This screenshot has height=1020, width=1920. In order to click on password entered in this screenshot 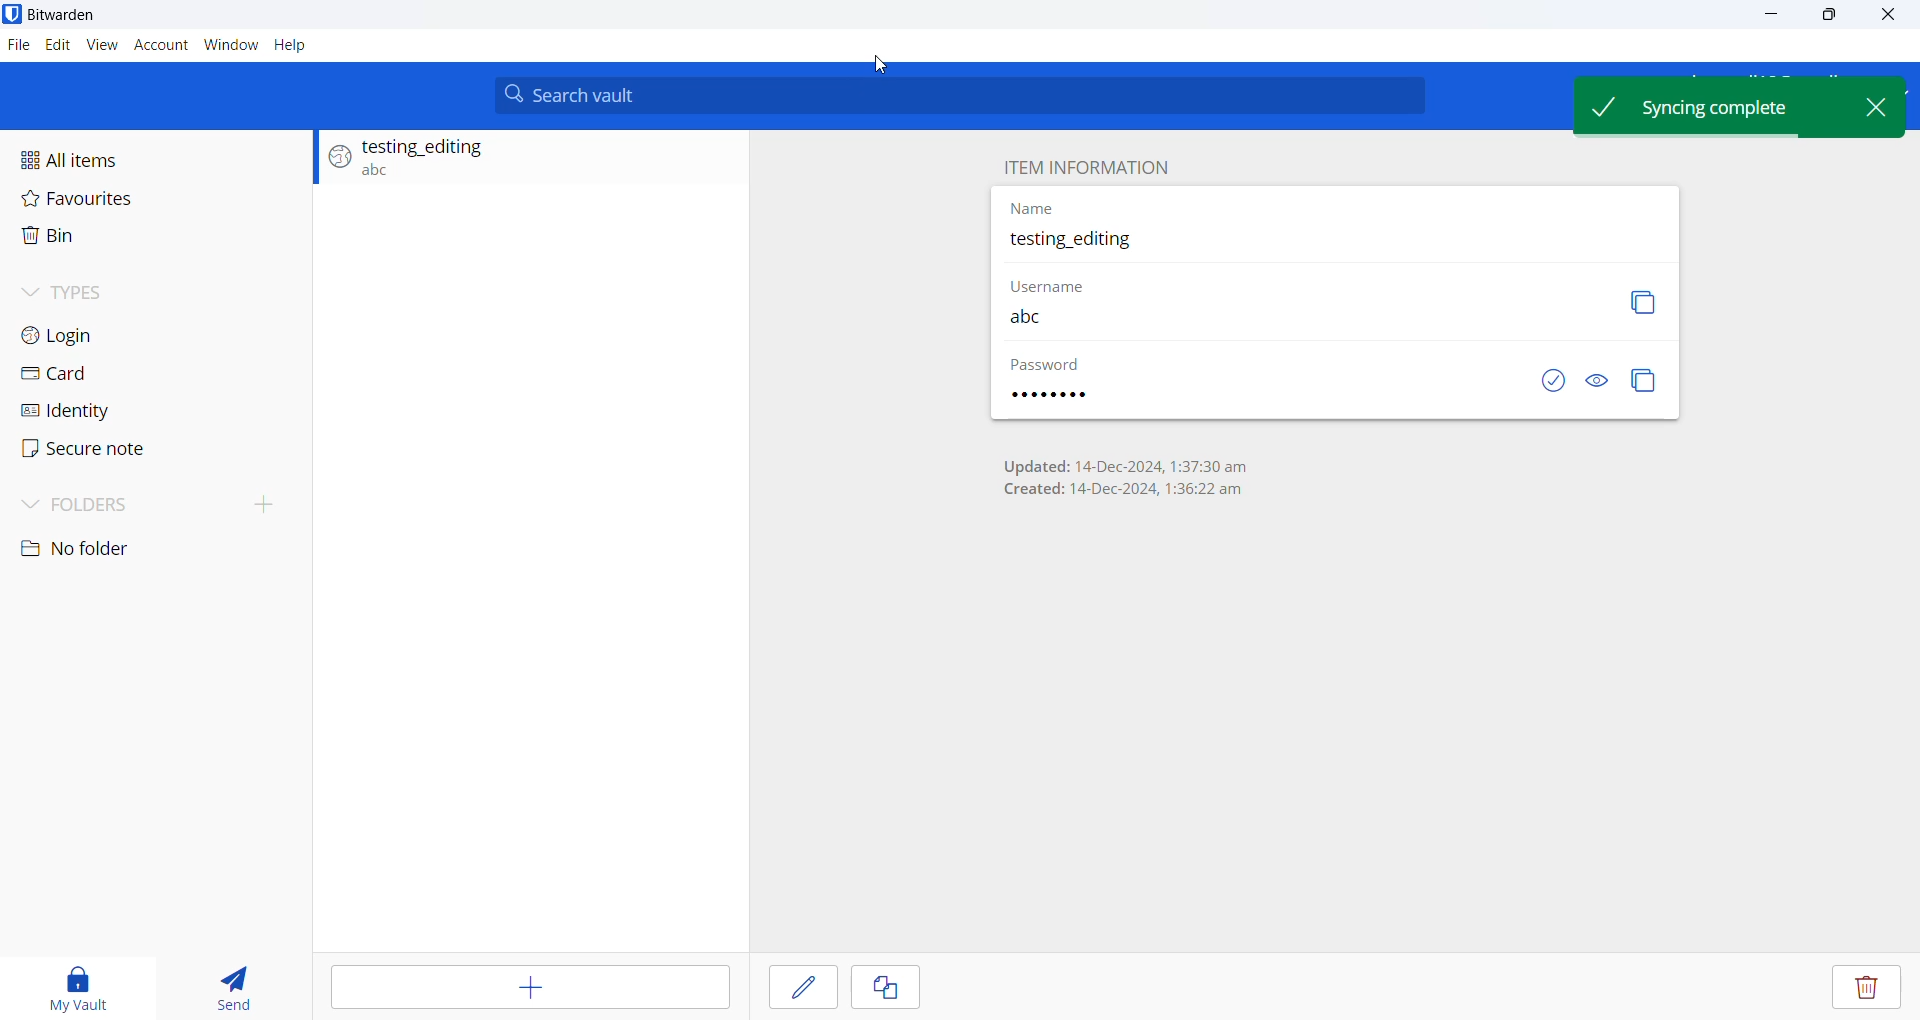, I will do `click(1066, 396)`.